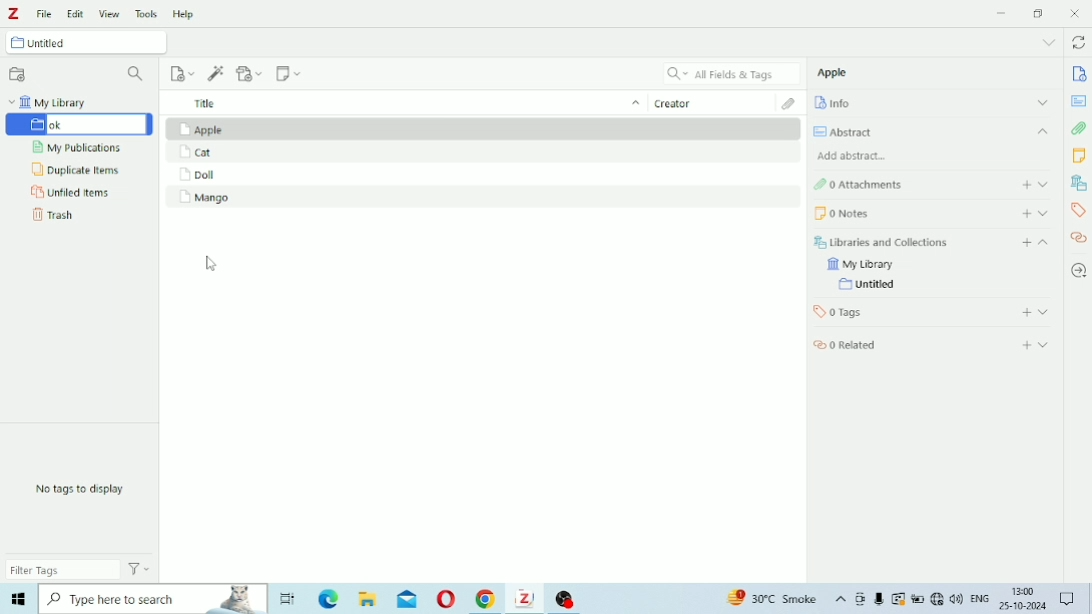  I want to click on , so click(482, 598).